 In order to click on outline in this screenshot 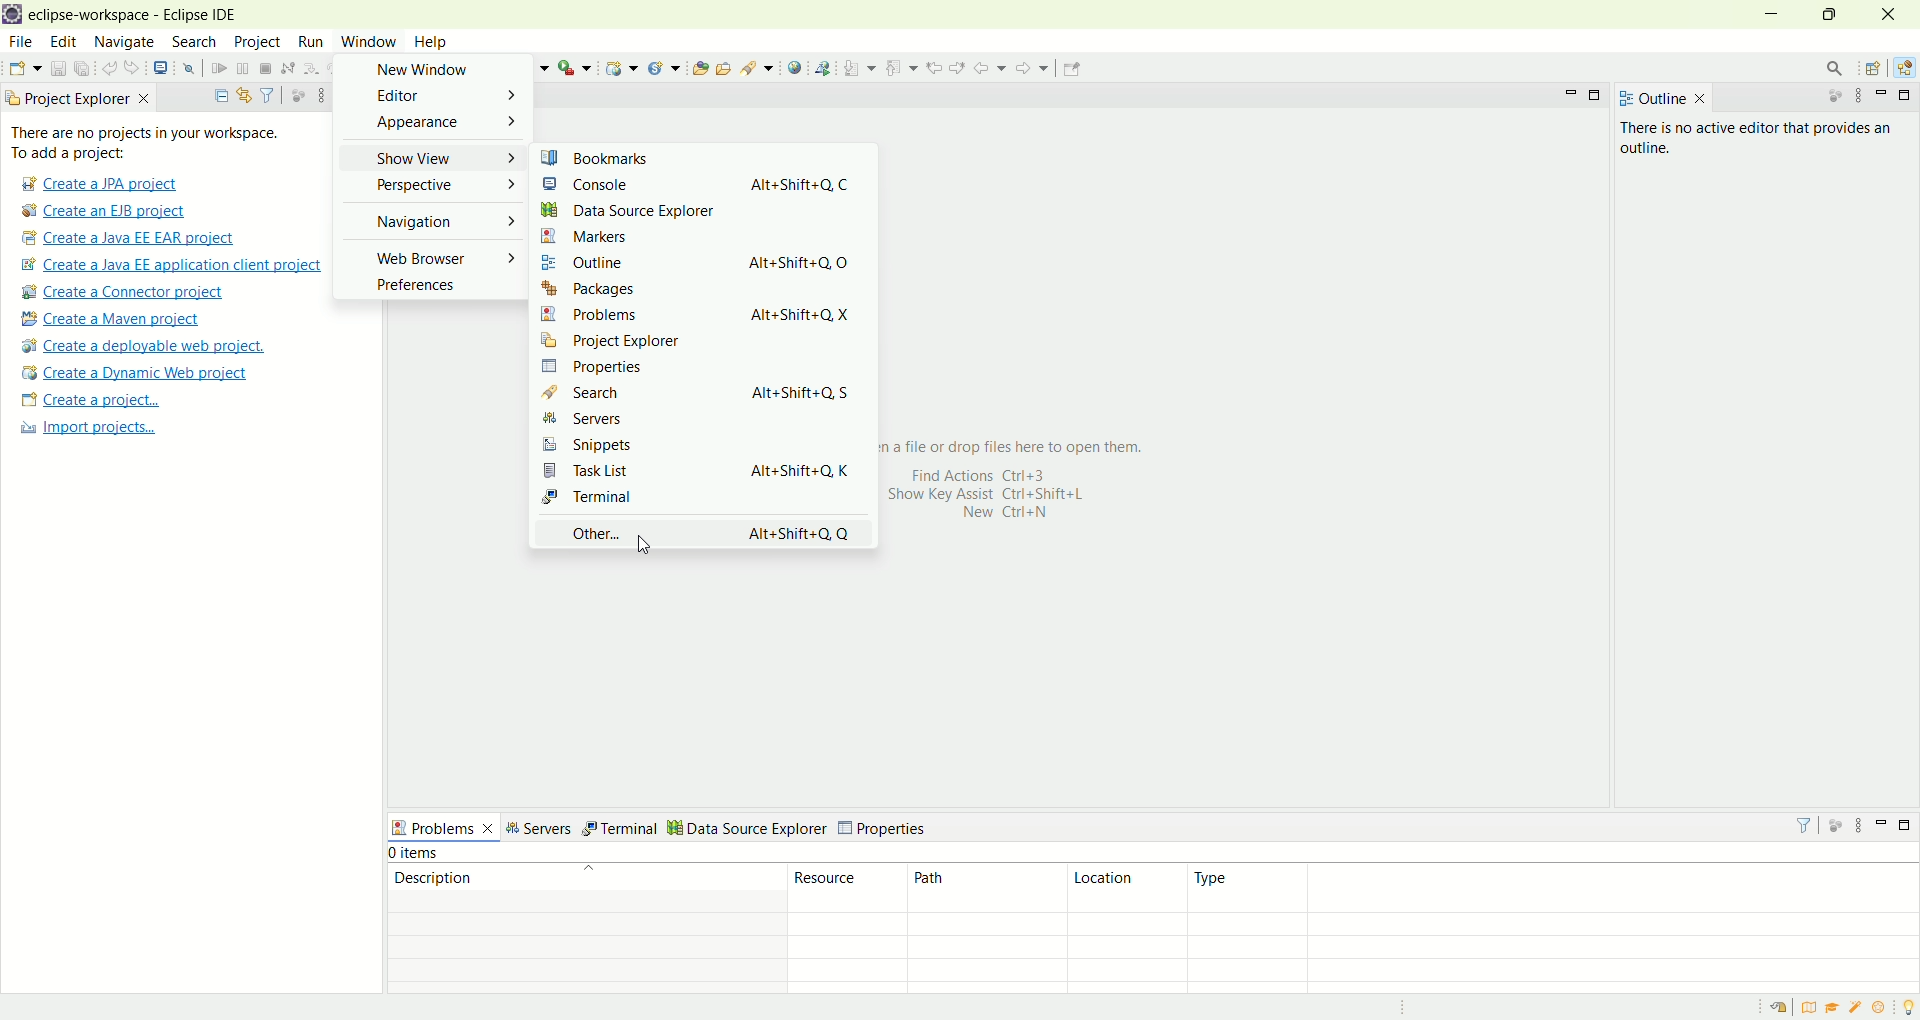, I will do `click(615, 263)`.